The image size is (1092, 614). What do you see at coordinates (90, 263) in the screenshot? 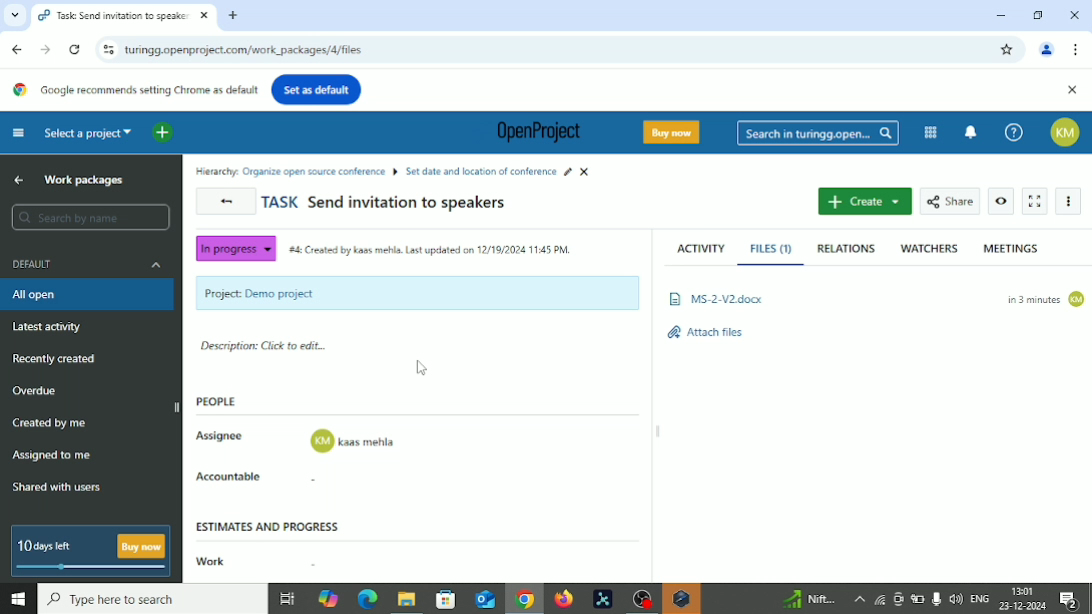
I see `Default` at bounding box center [90, 263].